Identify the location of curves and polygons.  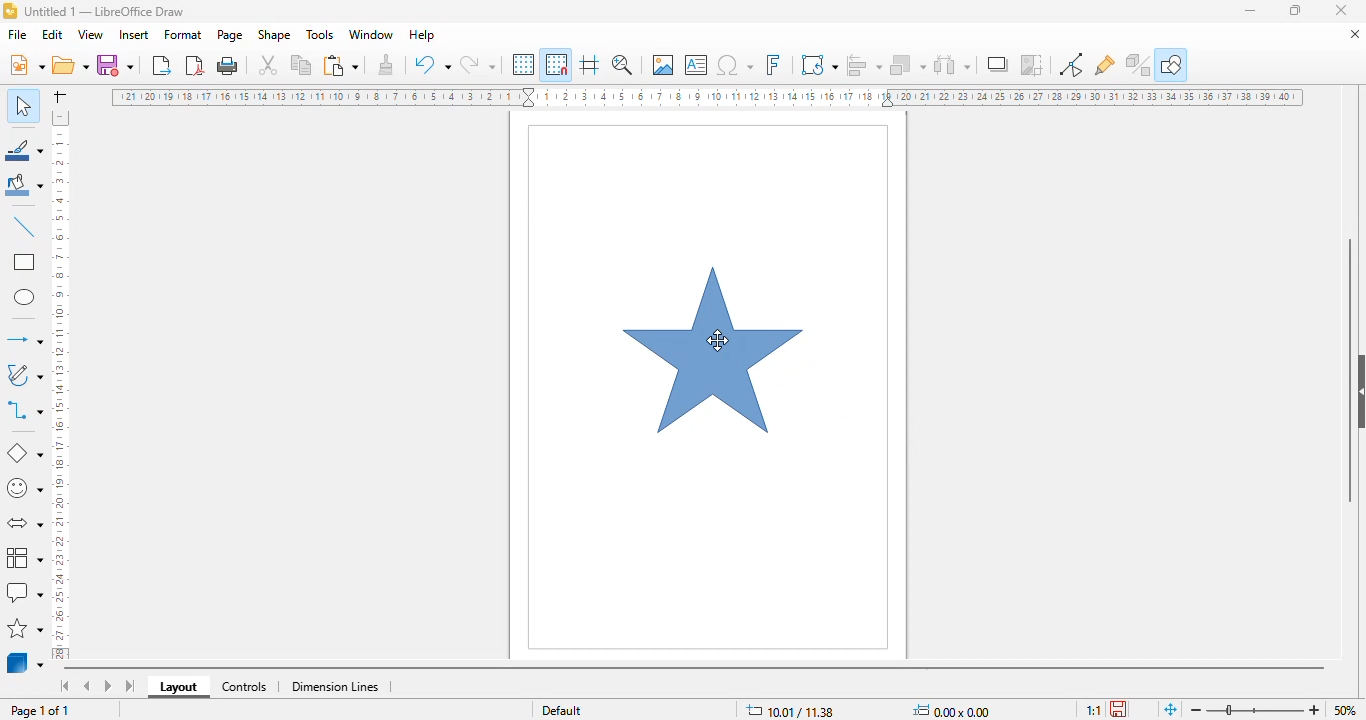
(23, 376).